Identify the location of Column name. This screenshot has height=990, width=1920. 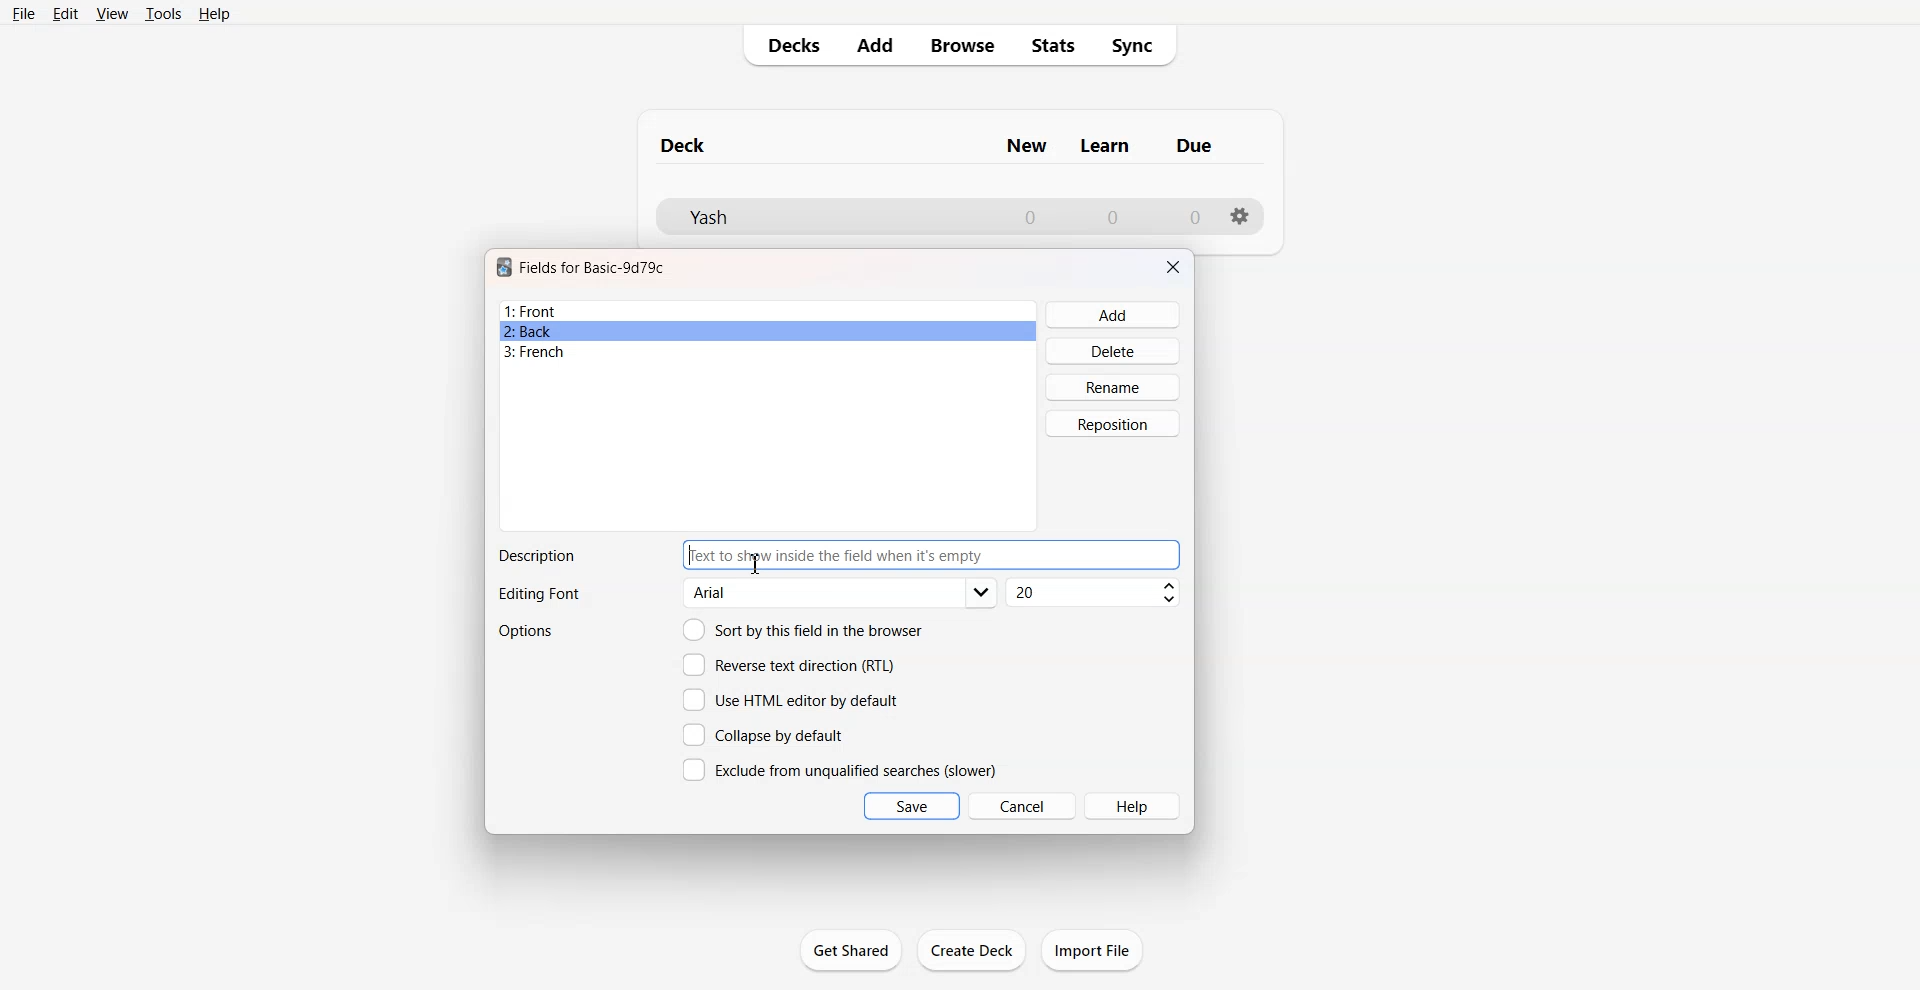
(1194, 145).